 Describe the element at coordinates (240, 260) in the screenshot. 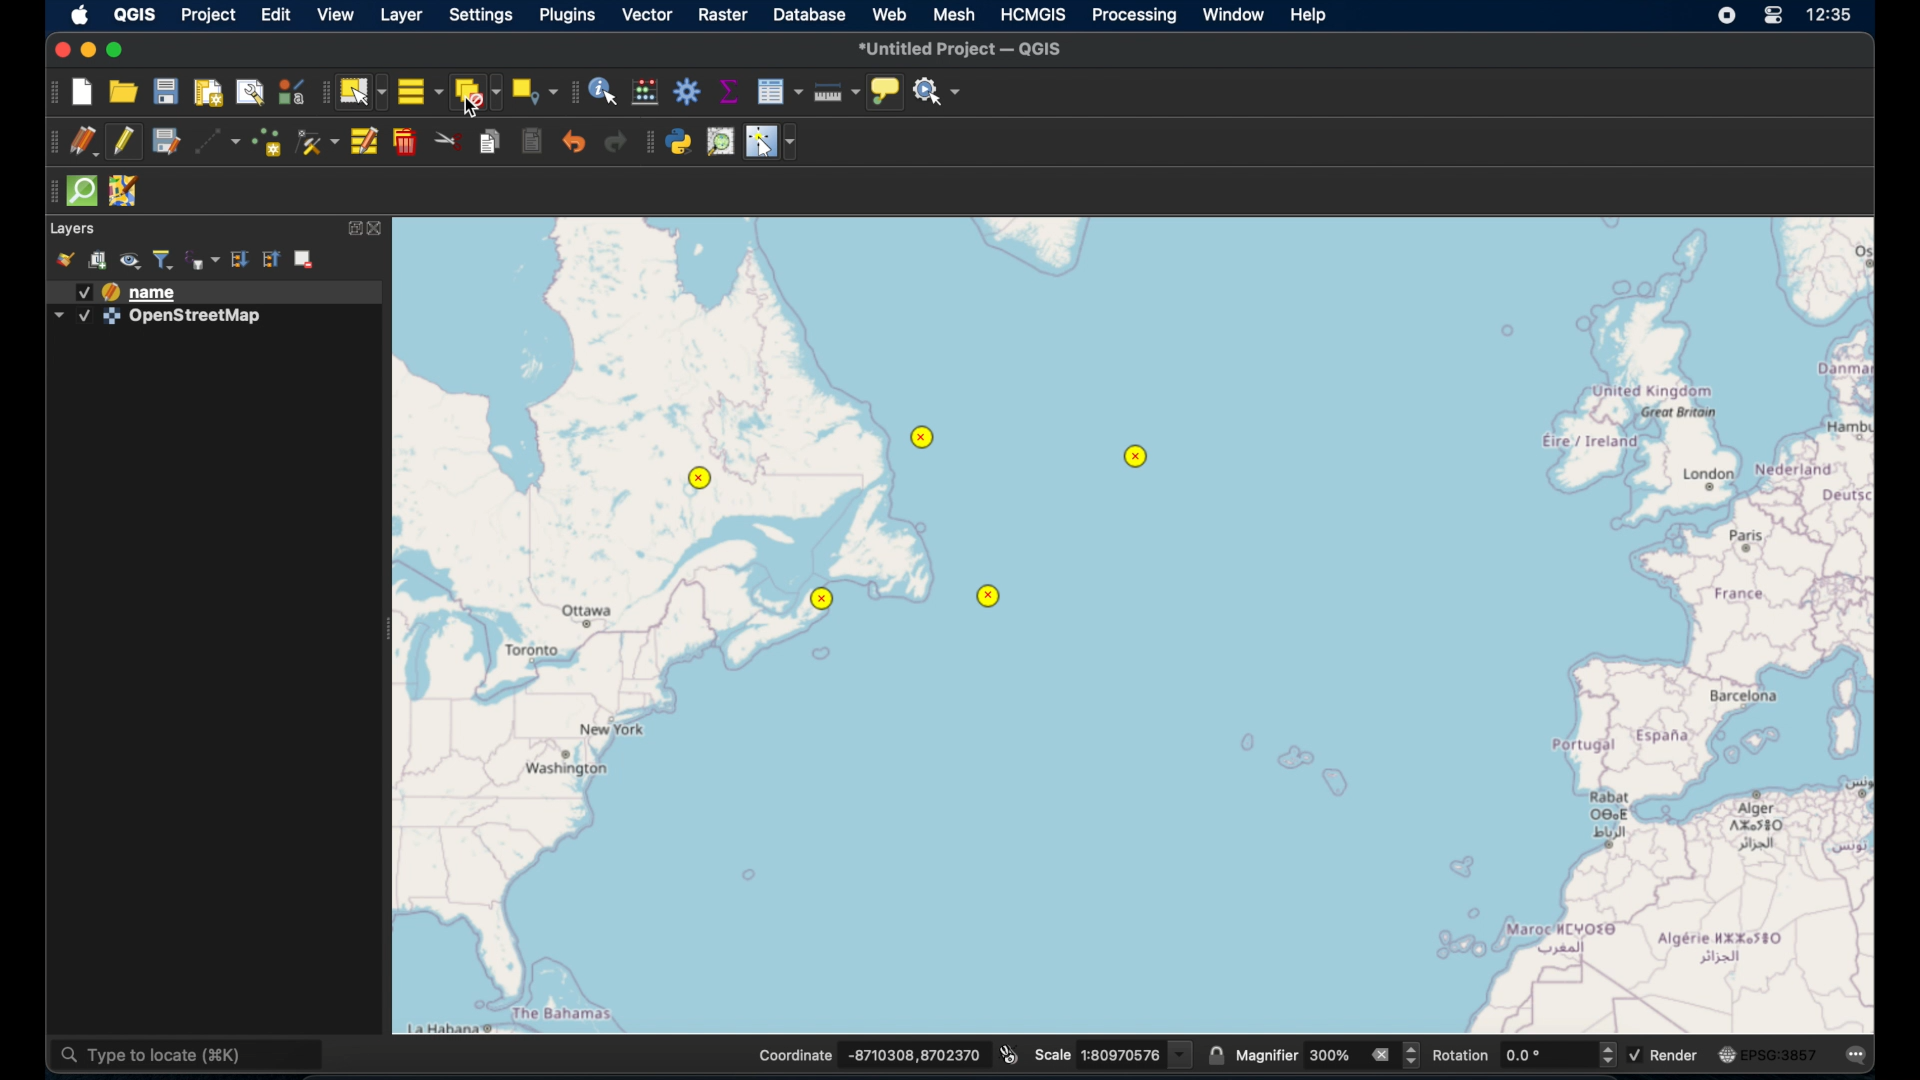

I see `collapse all` at that location.